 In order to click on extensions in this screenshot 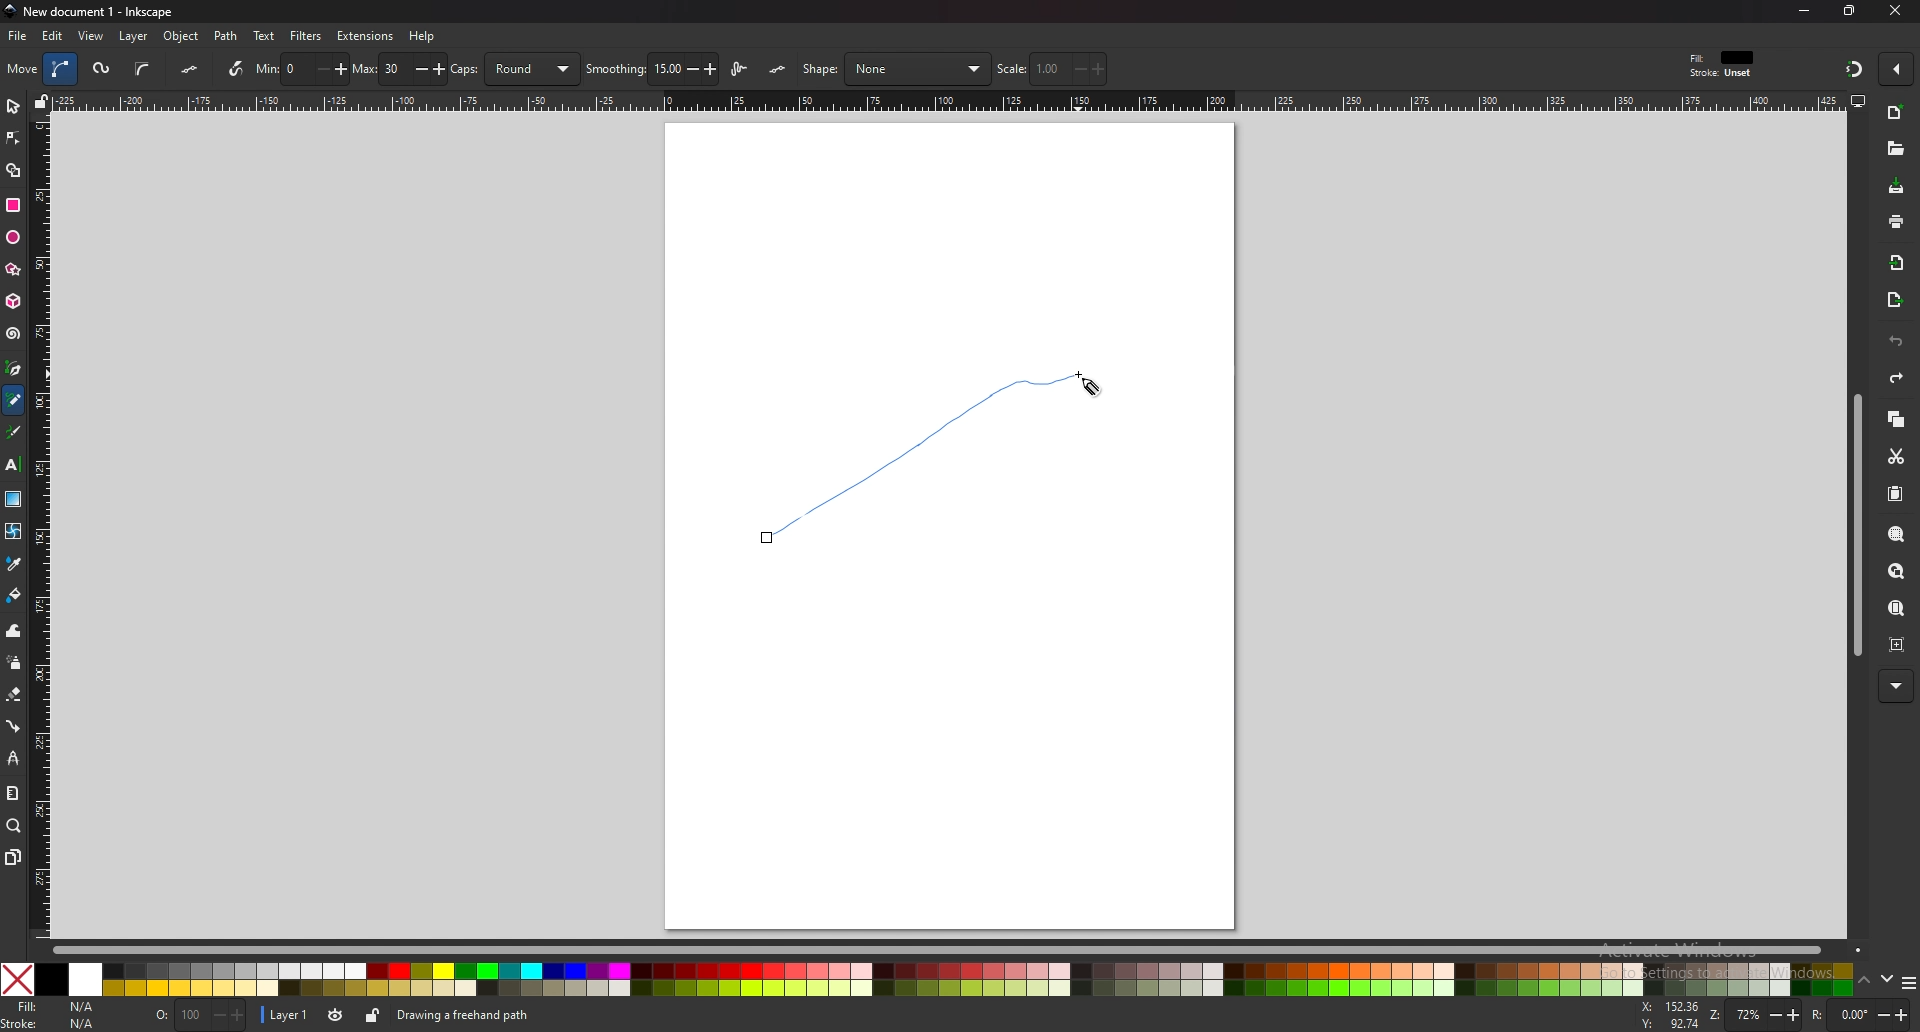, I will do `click(366, 36)`.